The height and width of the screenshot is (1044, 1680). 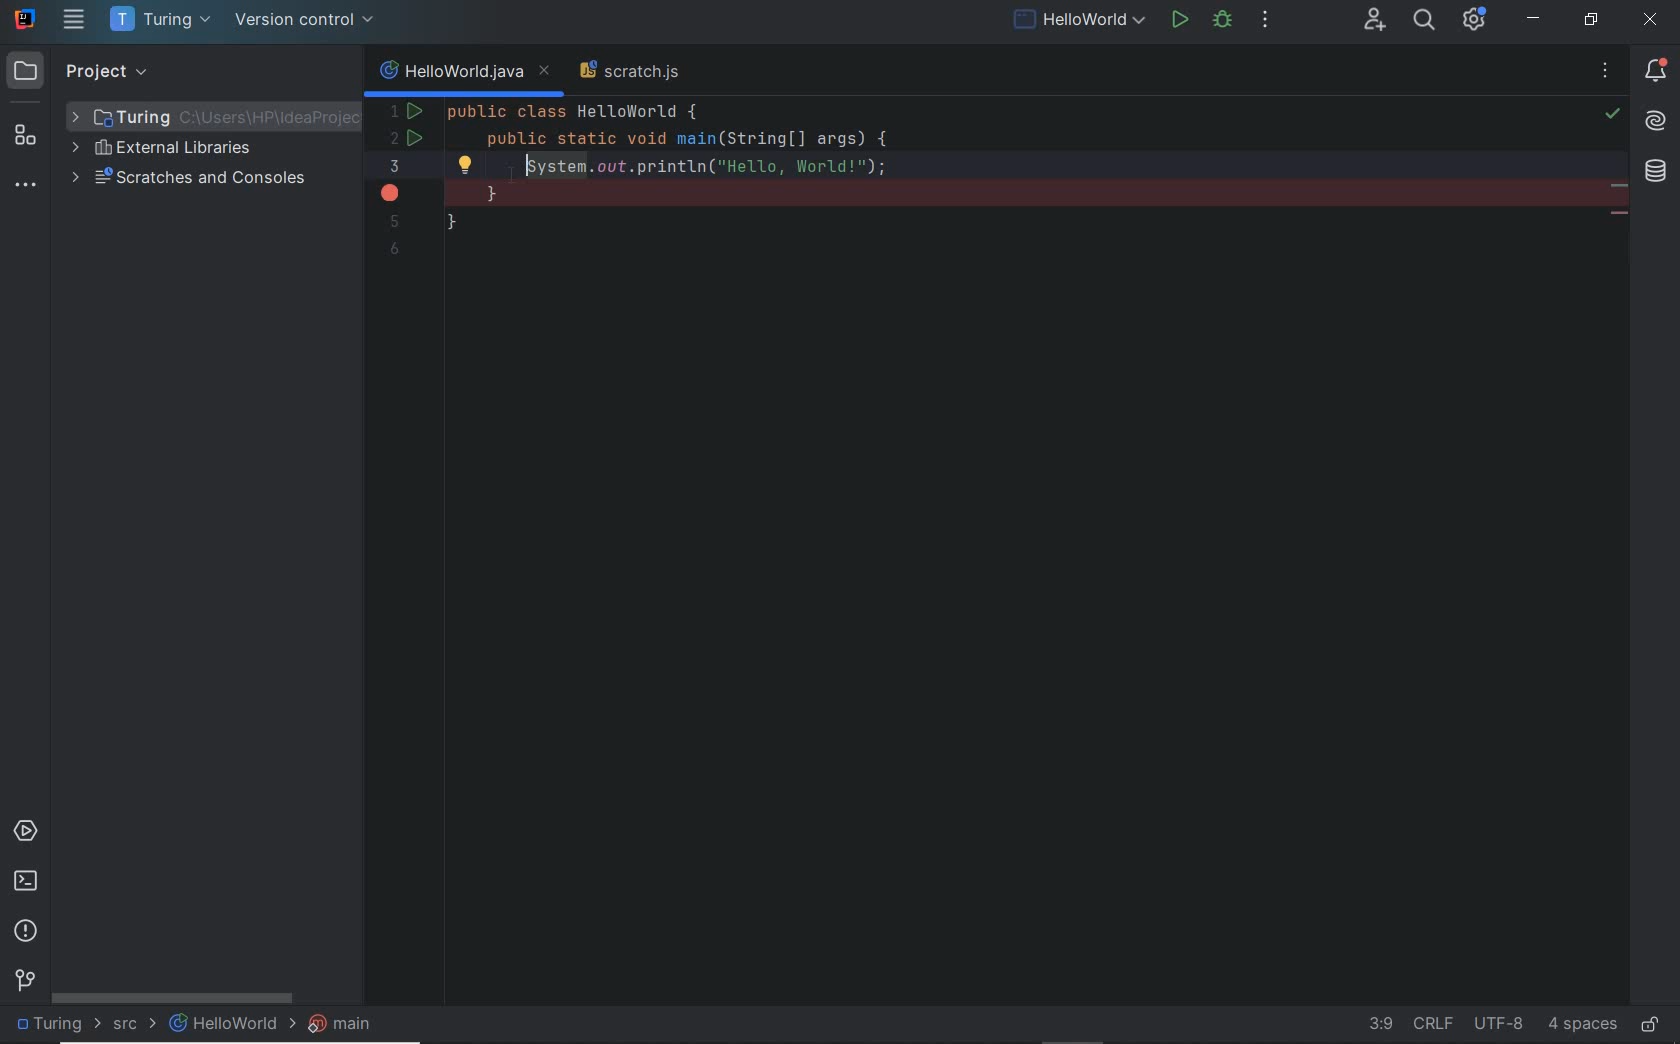 What do you see at coordinates (1376, 1022) in the screenshot?
I see `go to line` at bounding box center [1376, 1022].